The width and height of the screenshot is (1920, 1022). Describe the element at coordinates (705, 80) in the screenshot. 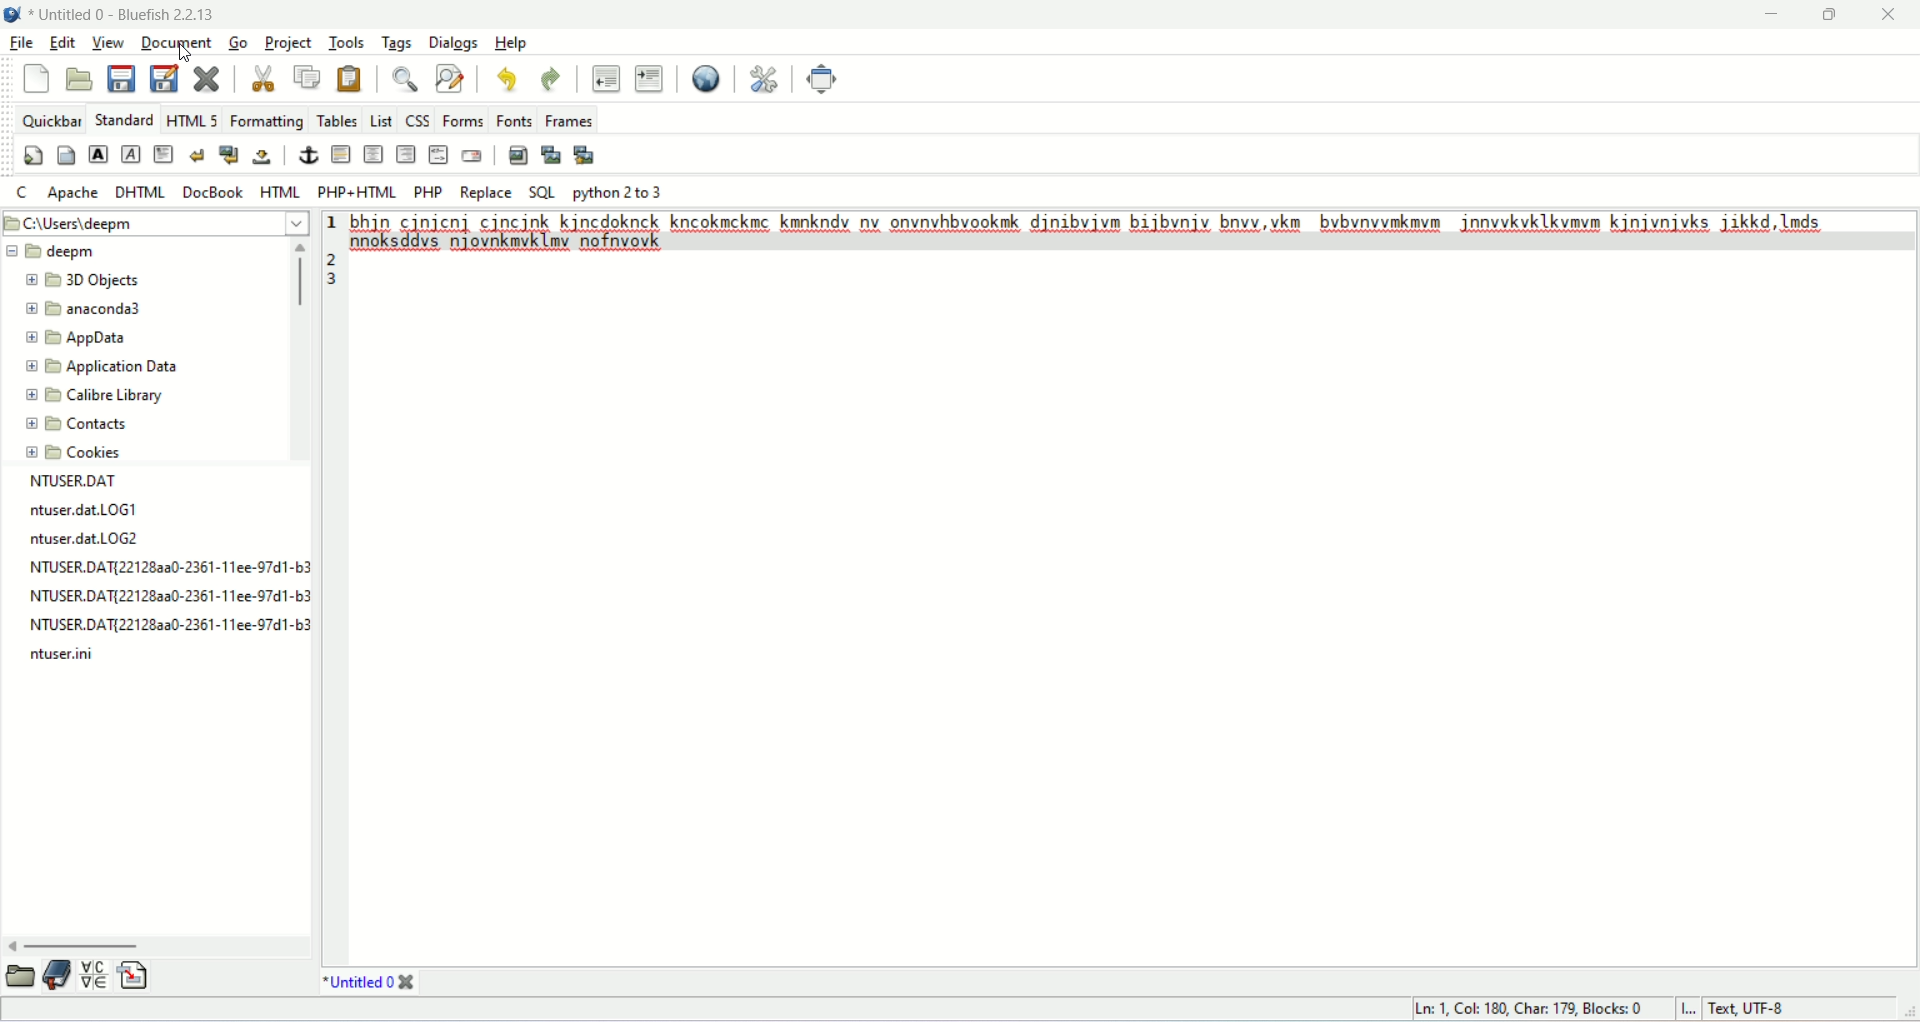

I see `preview in browser` at that location.